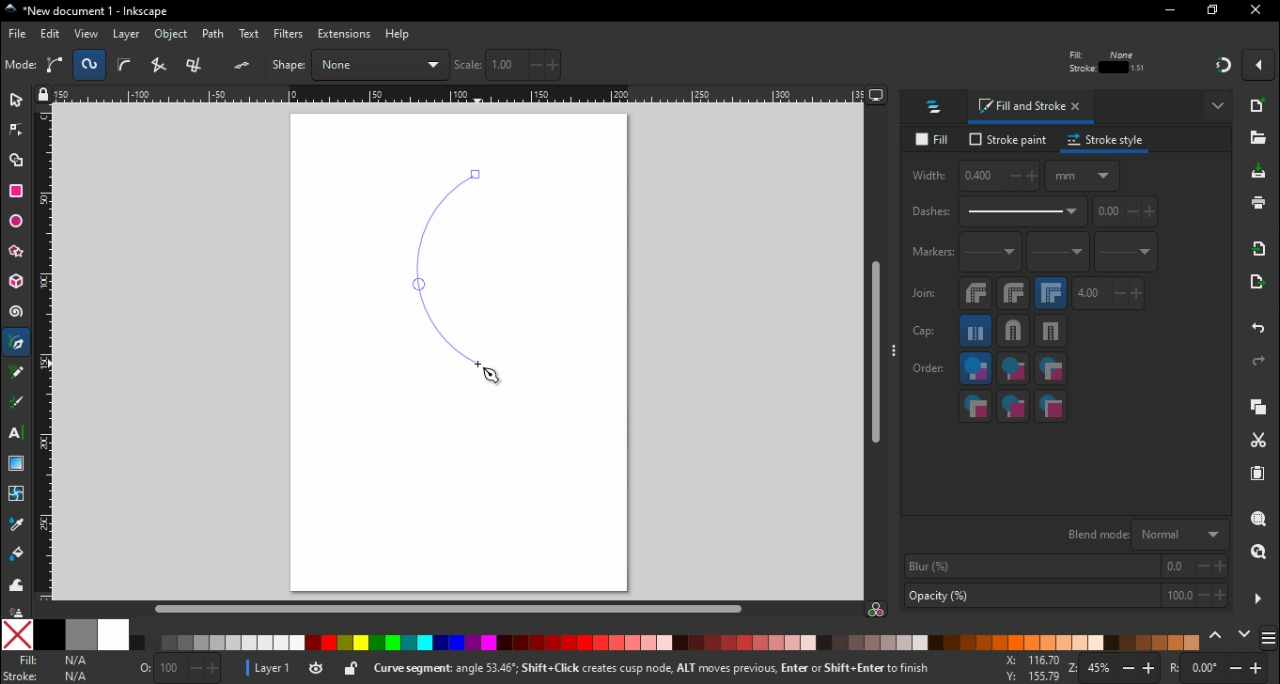 The height and width of the screenshot is (684, 1280). Describe the element at coordinates (1258, 287) in the screenshot. I see `open export undo` at that location.